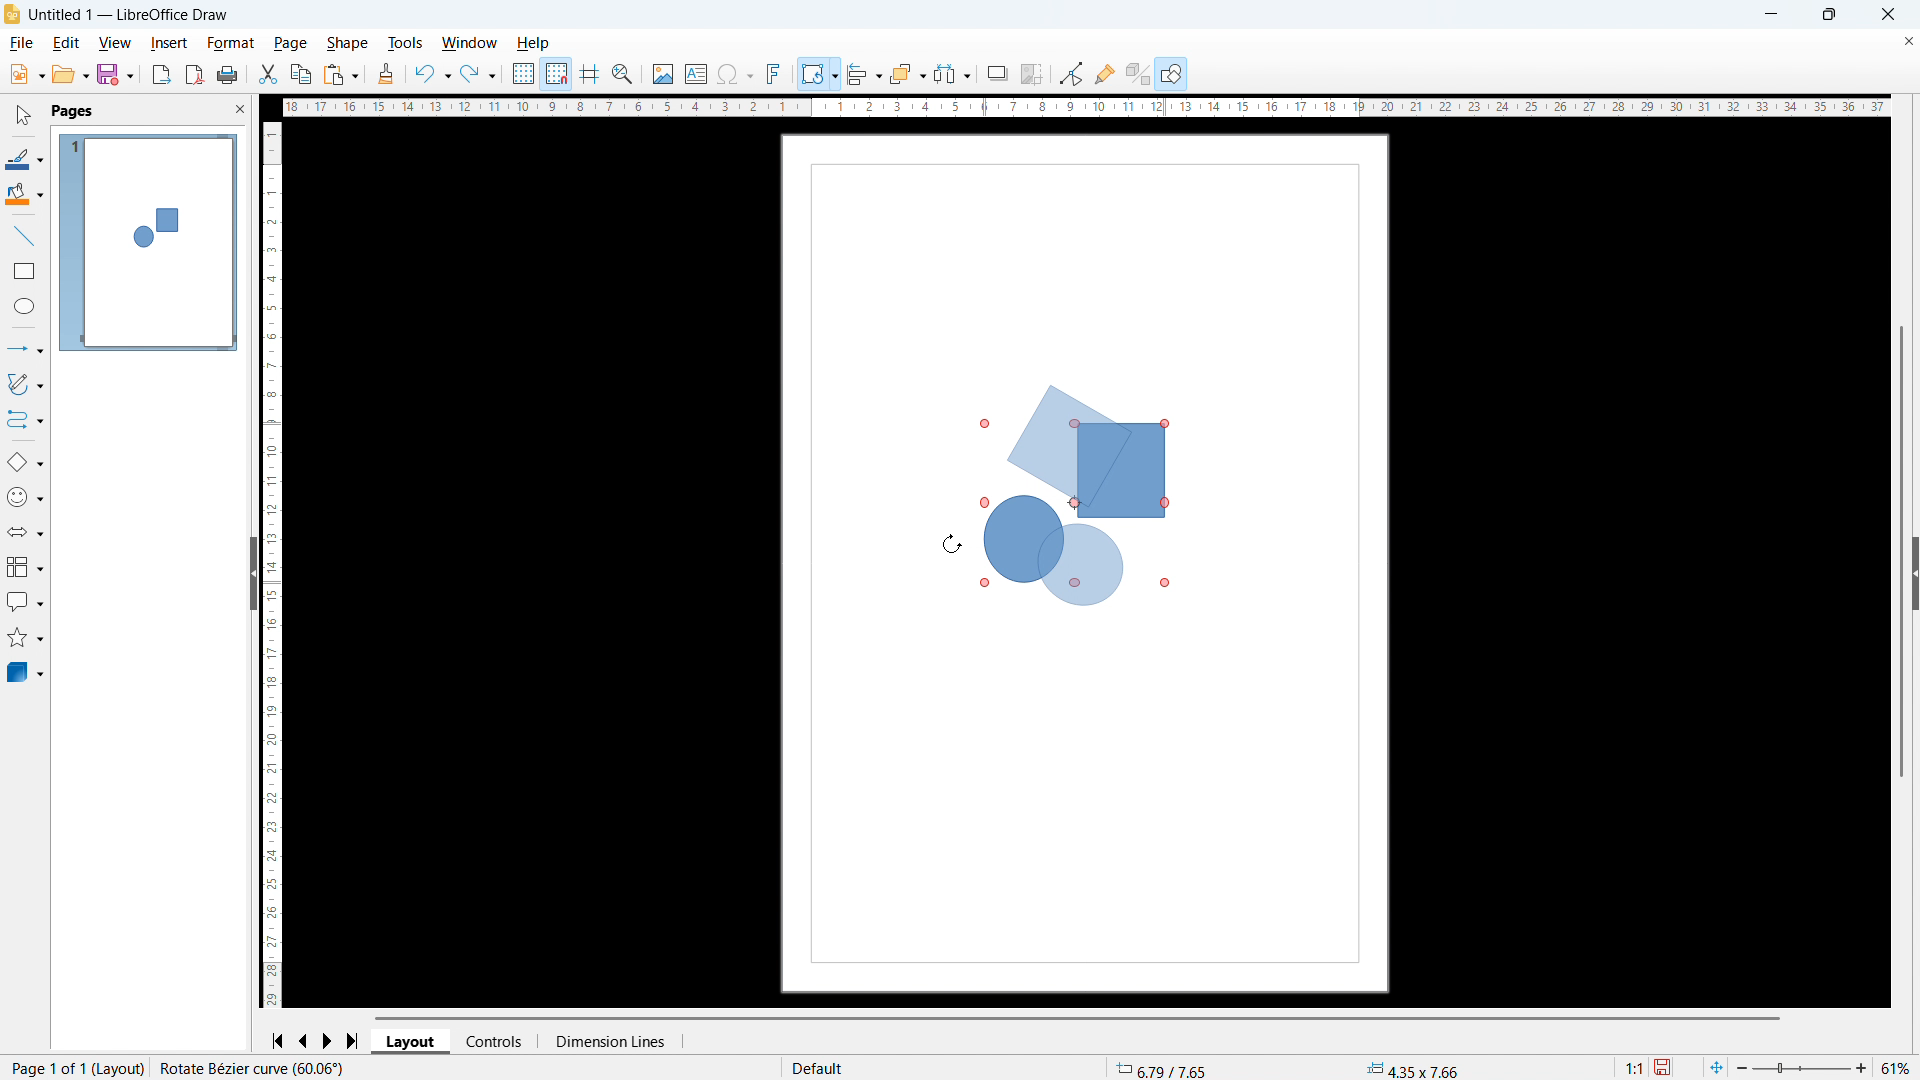 Image resolution: width=1920 pixels, height=1080 pixels. What do you see at coordinates (26, 193) in the screenshot?
I see `Background colour ` at bounding box center [26, 193].